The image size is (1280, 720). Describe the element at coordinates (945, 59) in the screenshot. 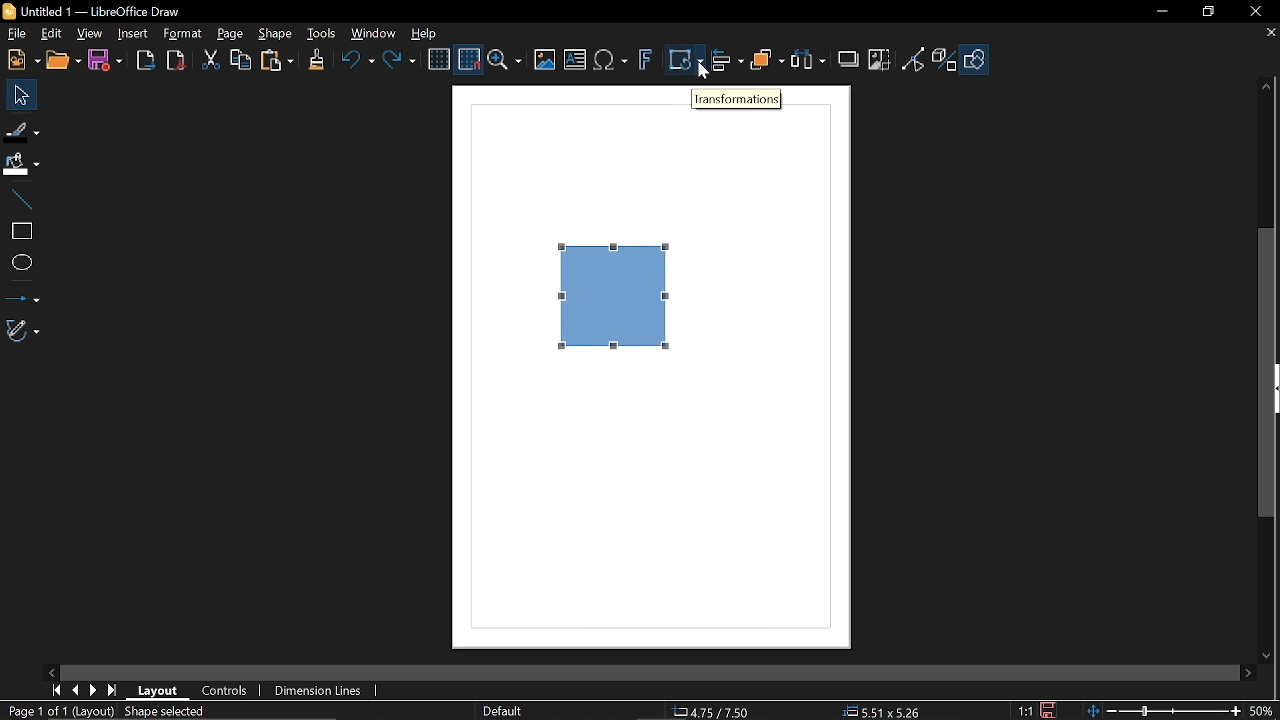

I see `Toggle extrusion` at that location.